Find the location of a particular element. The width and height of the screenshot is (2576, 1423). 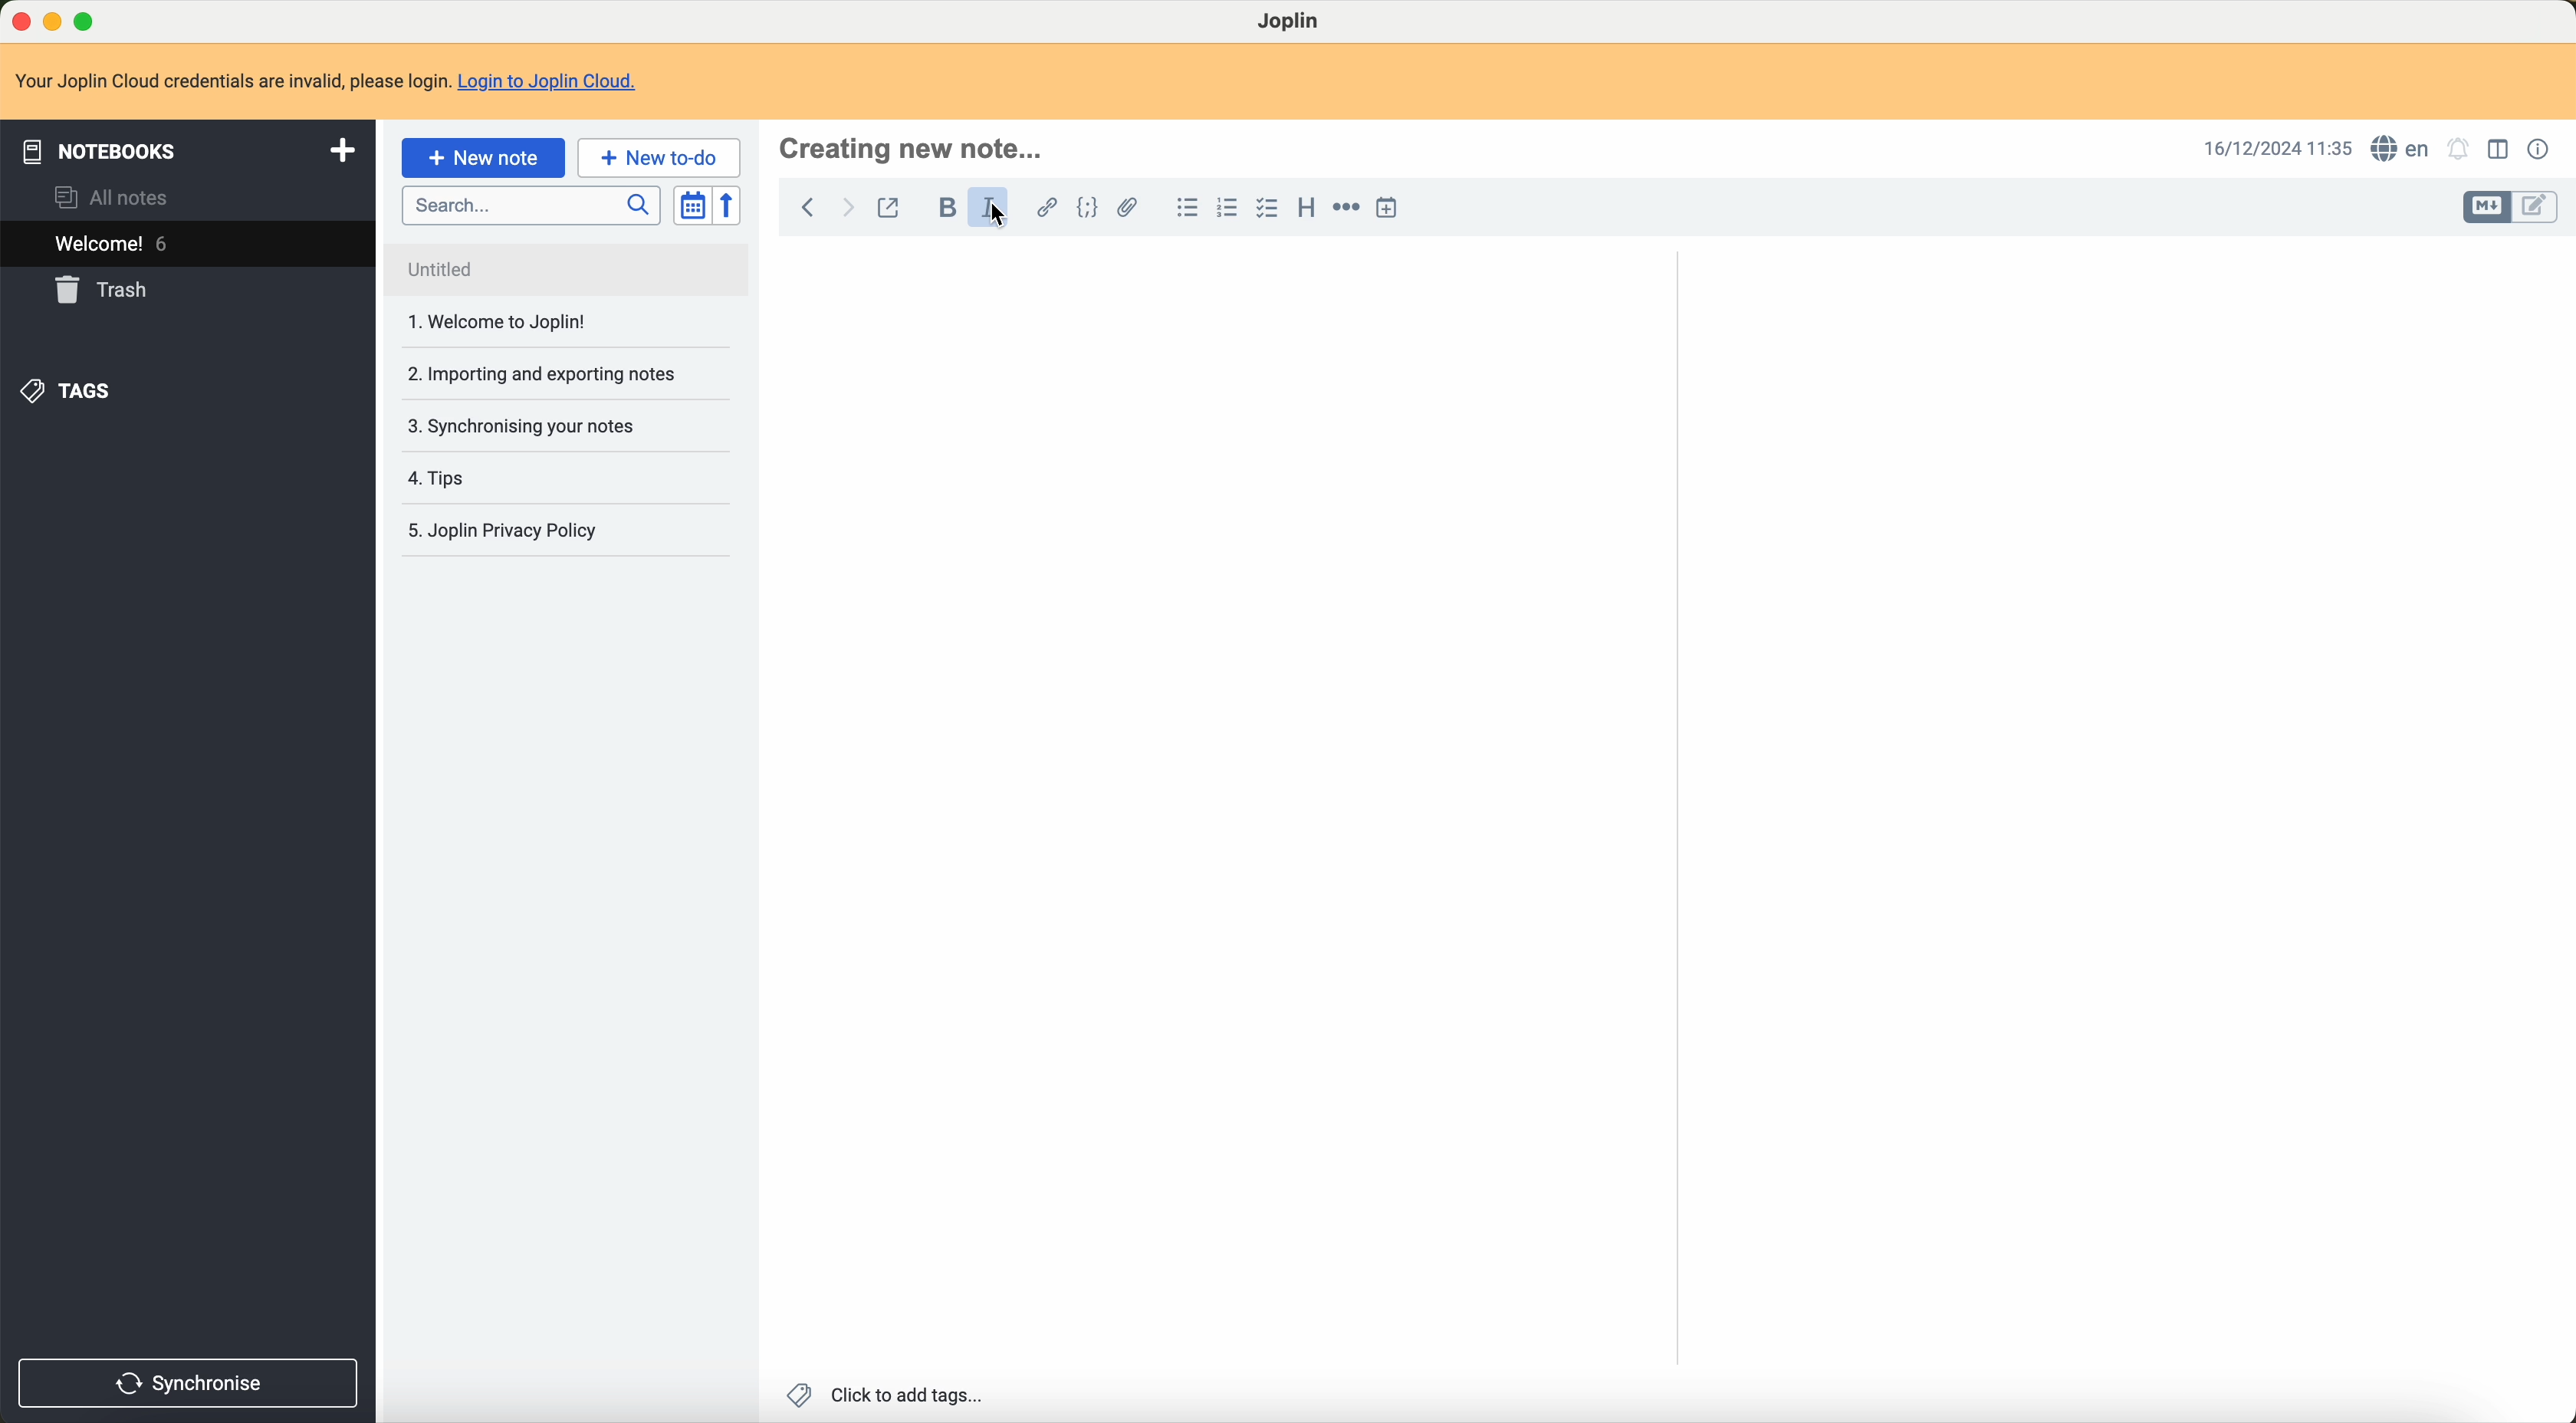

5.Joplin privacy policy is located at coordinates (513, 530).